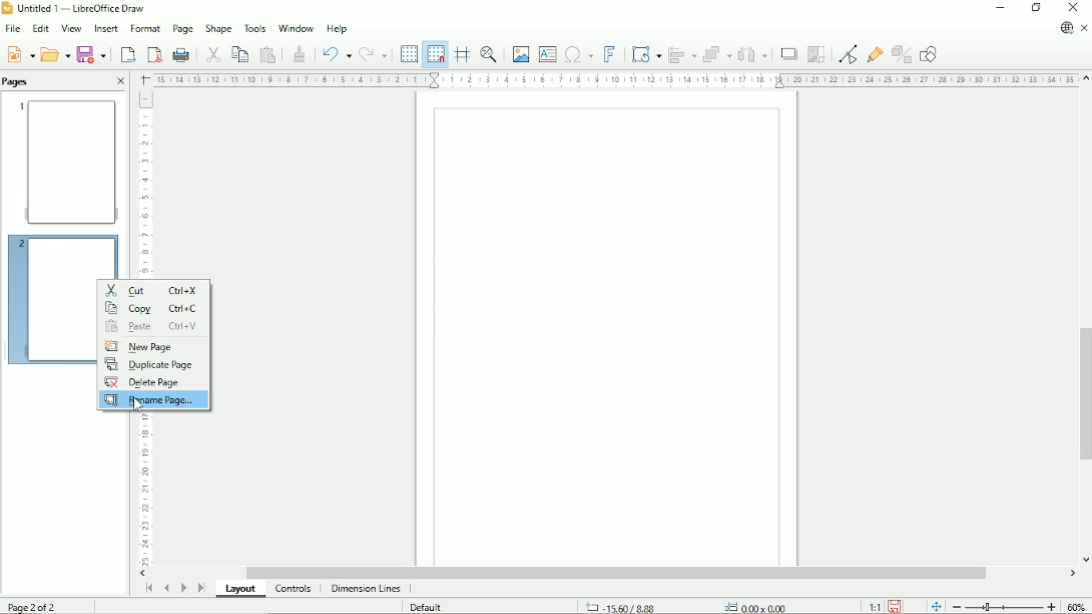  I want to click on Edit, so click(39, 29).